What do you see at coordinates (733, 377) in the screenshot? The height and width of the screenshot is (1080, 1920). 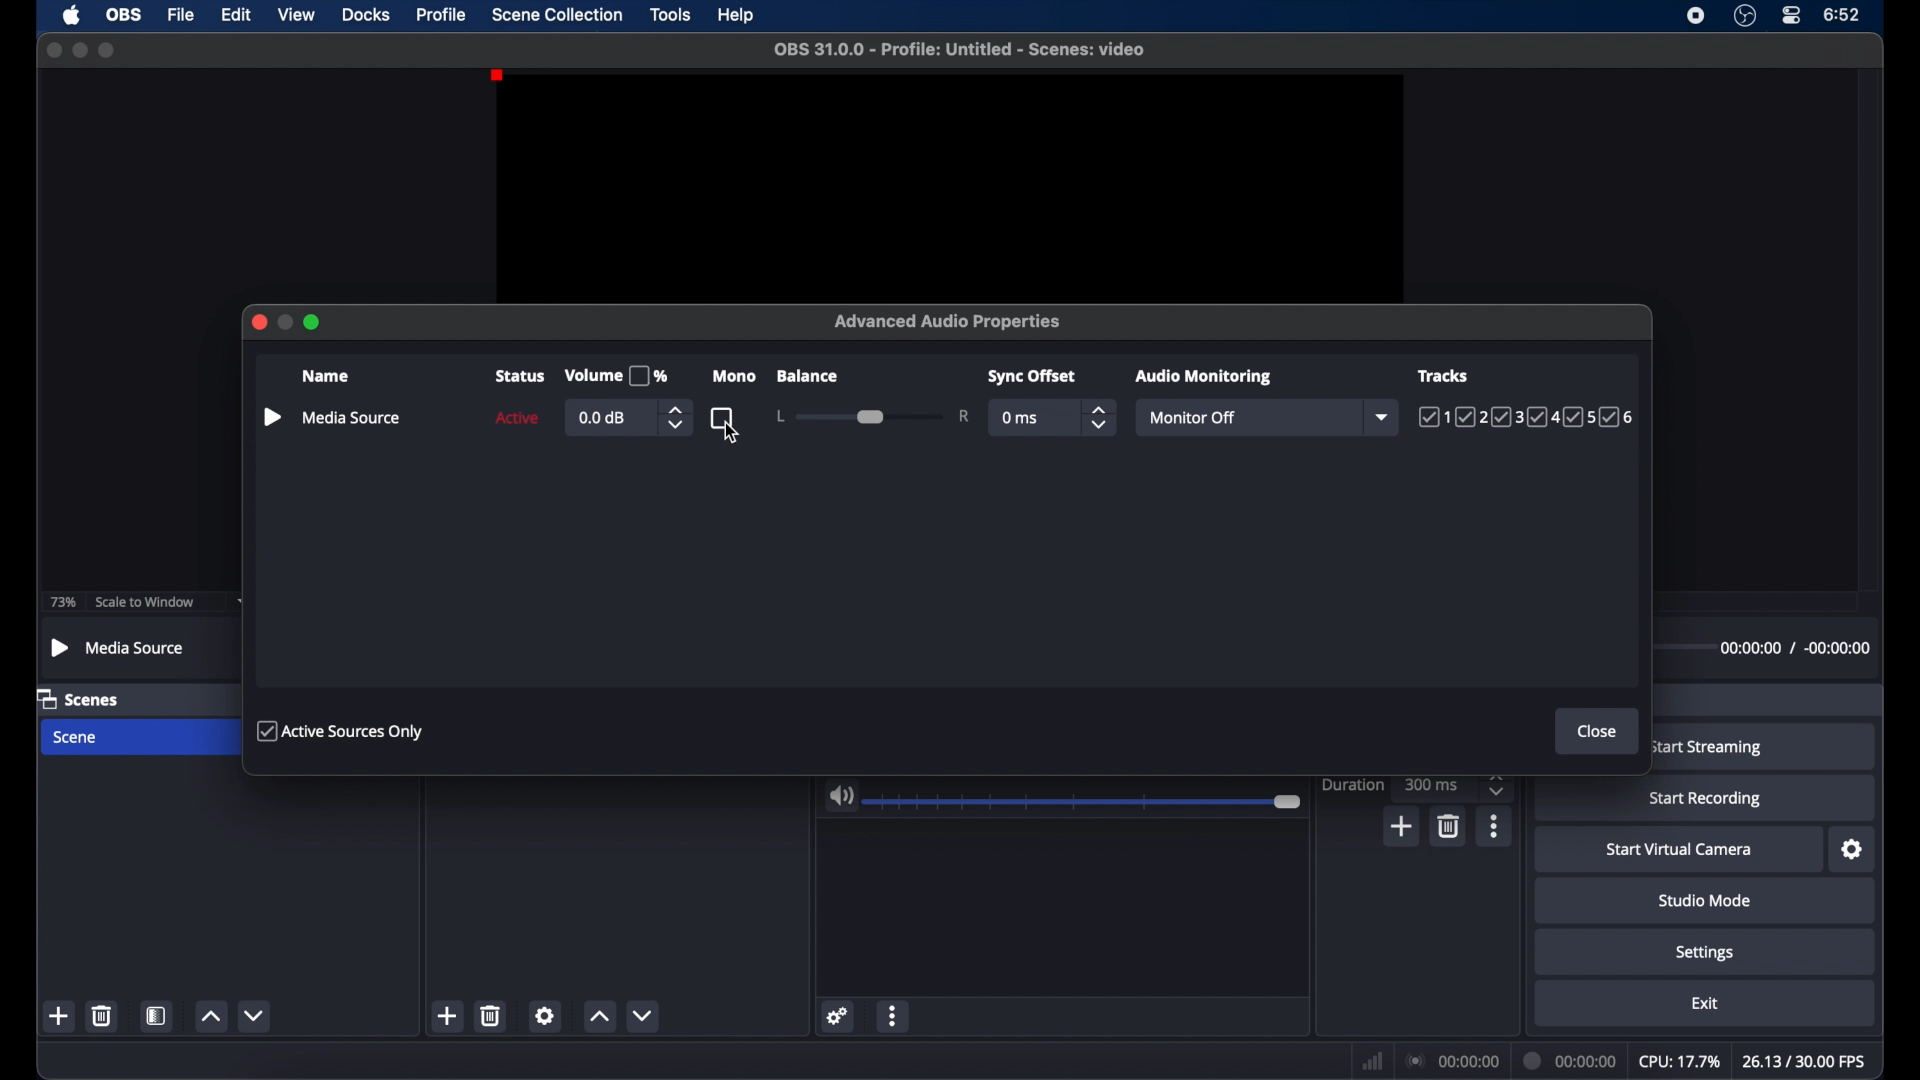 I see `mono` at bounding box center [733, 377].